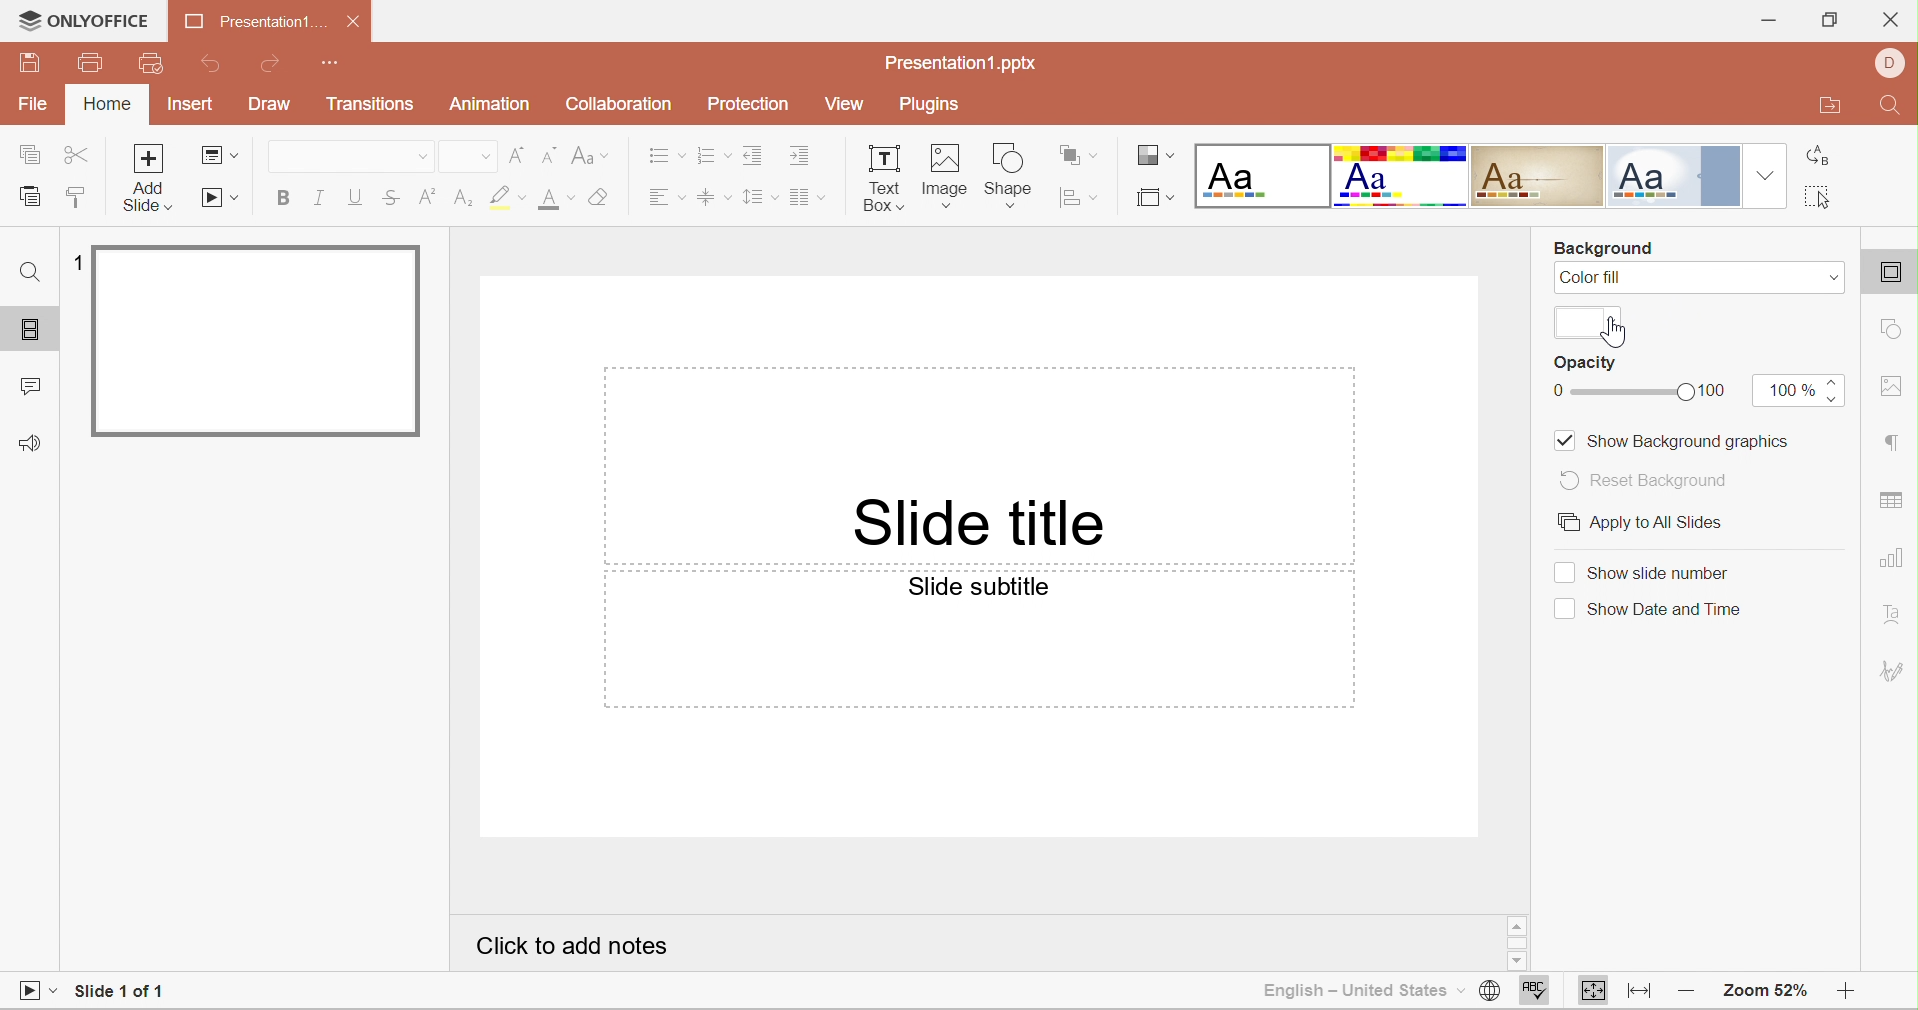  What do you see at coordinates (879, 177) in the screenshot?
I see `Text Box` at bounding box center [879, 177].